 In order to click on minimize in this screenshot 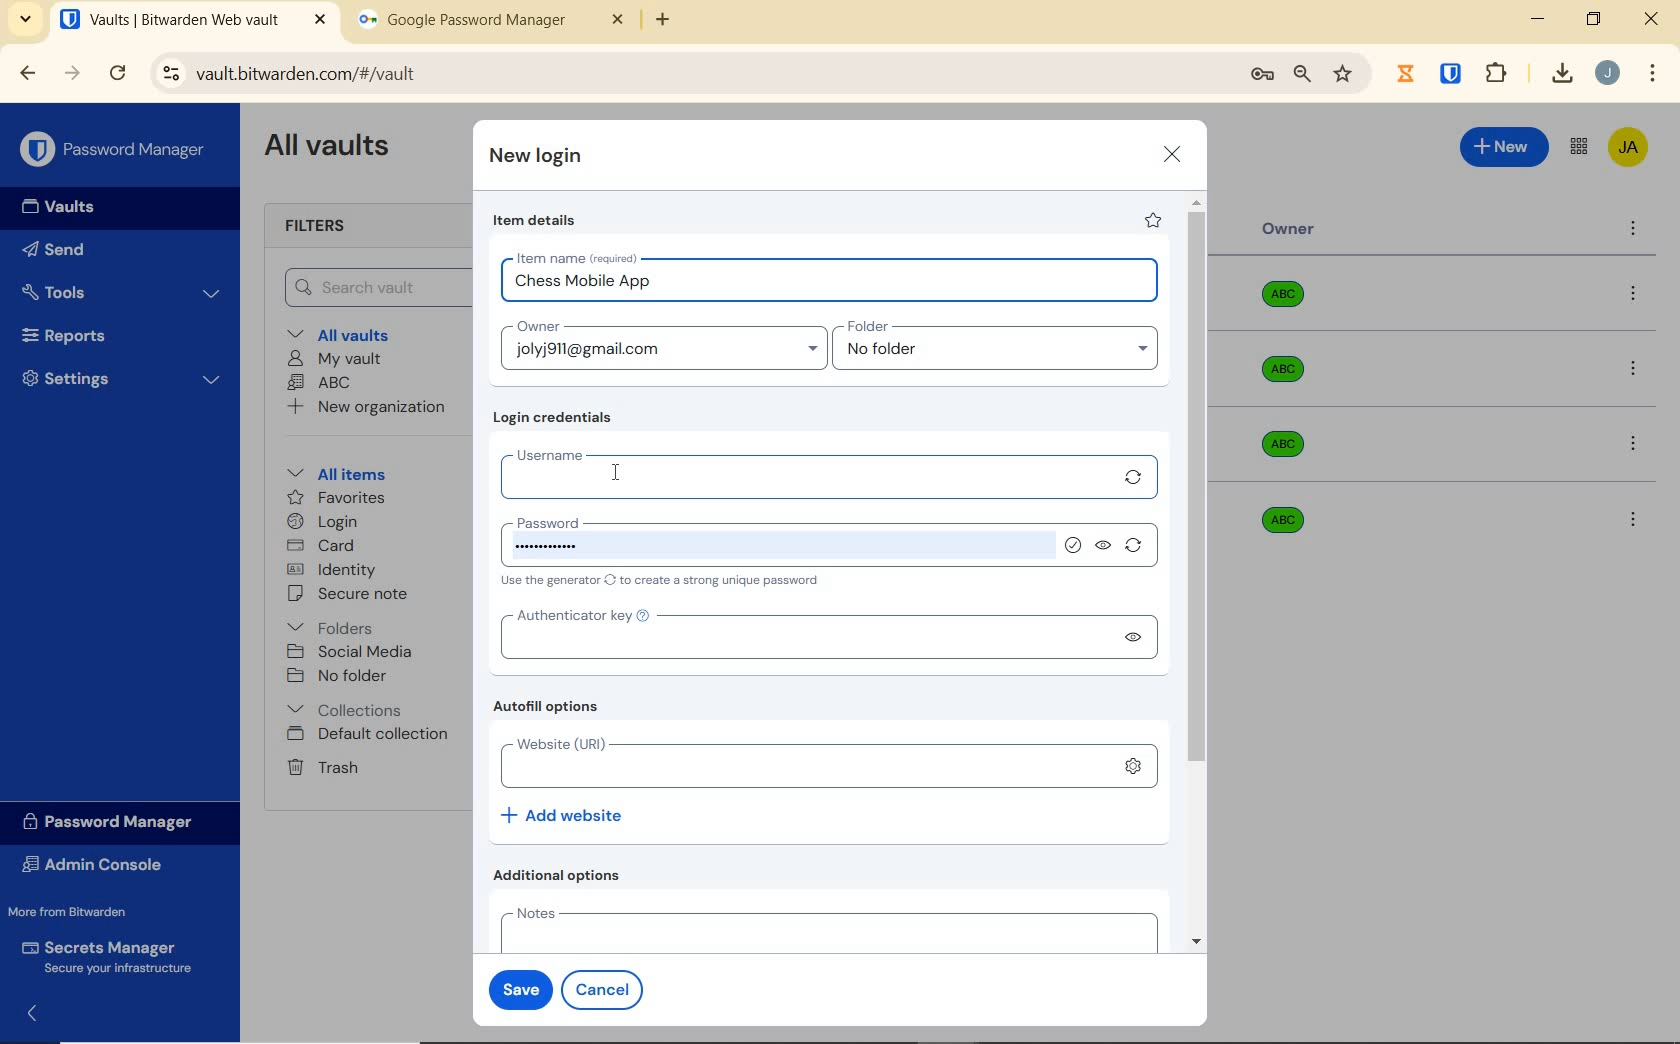, I will do `click(1537, 19)`.